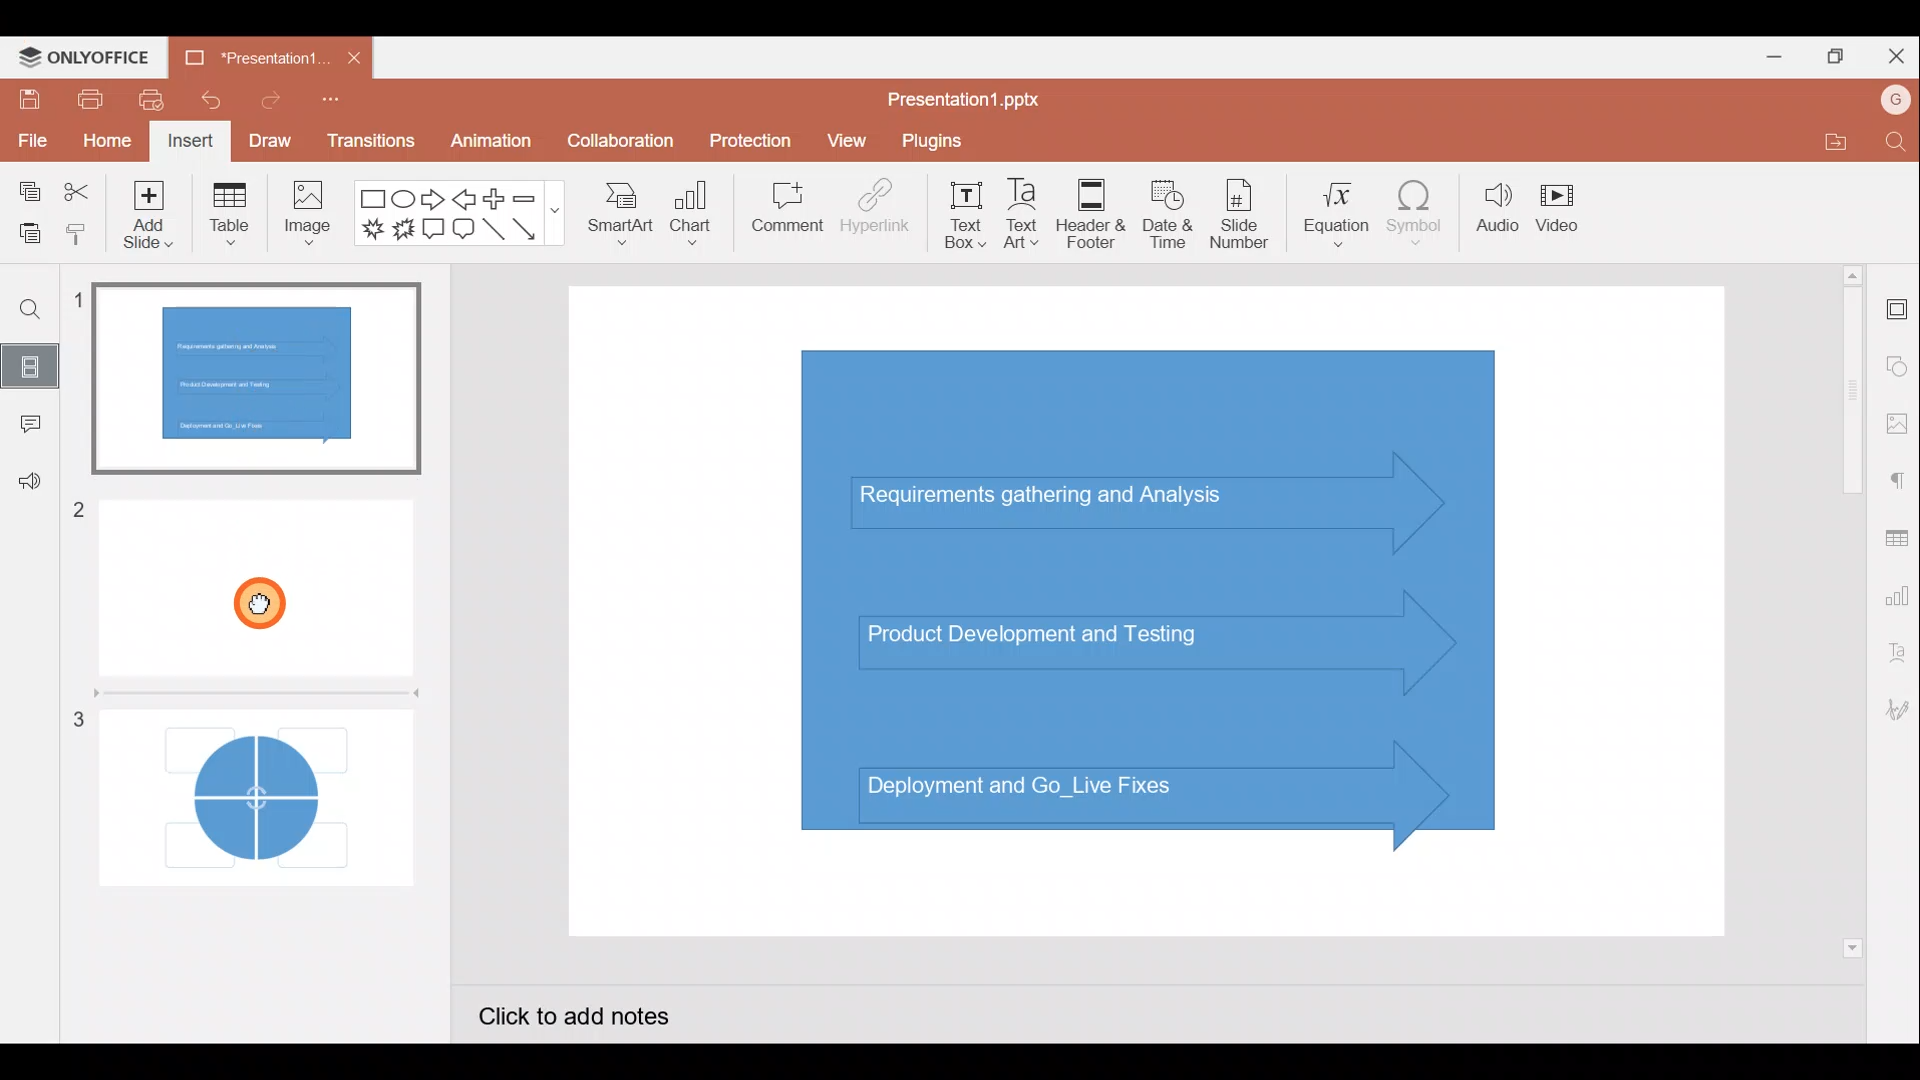  Describe the element at coordinates (463, 200) in the screenshot. I see `Left arrow` at that location.